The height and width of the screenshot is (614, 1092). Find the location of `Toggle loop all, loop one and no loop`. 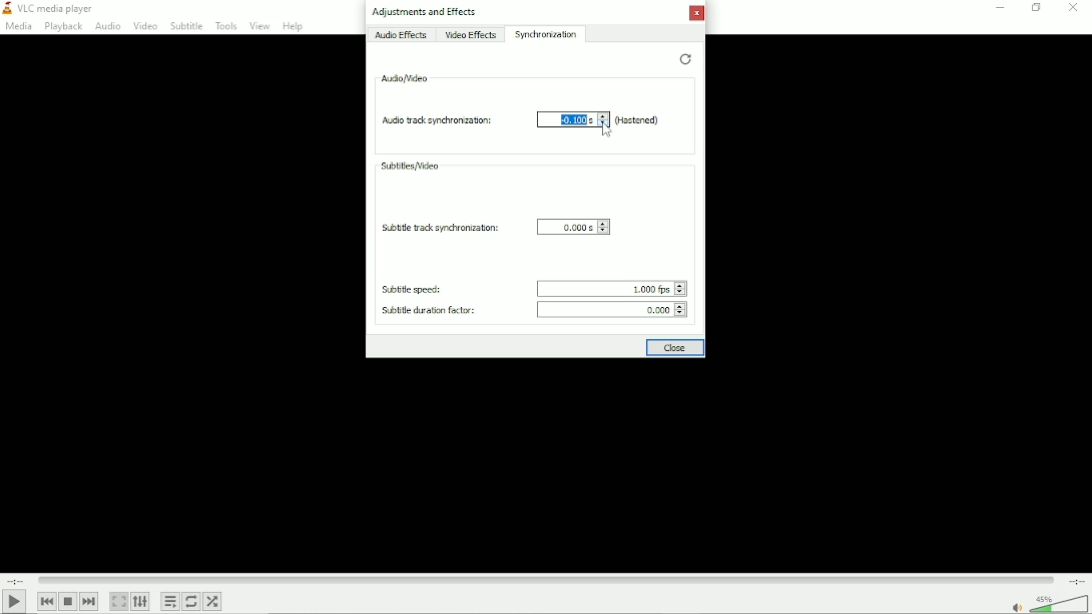

Toggle loop all, loop one and no loop is located at coordinates (192, 602).